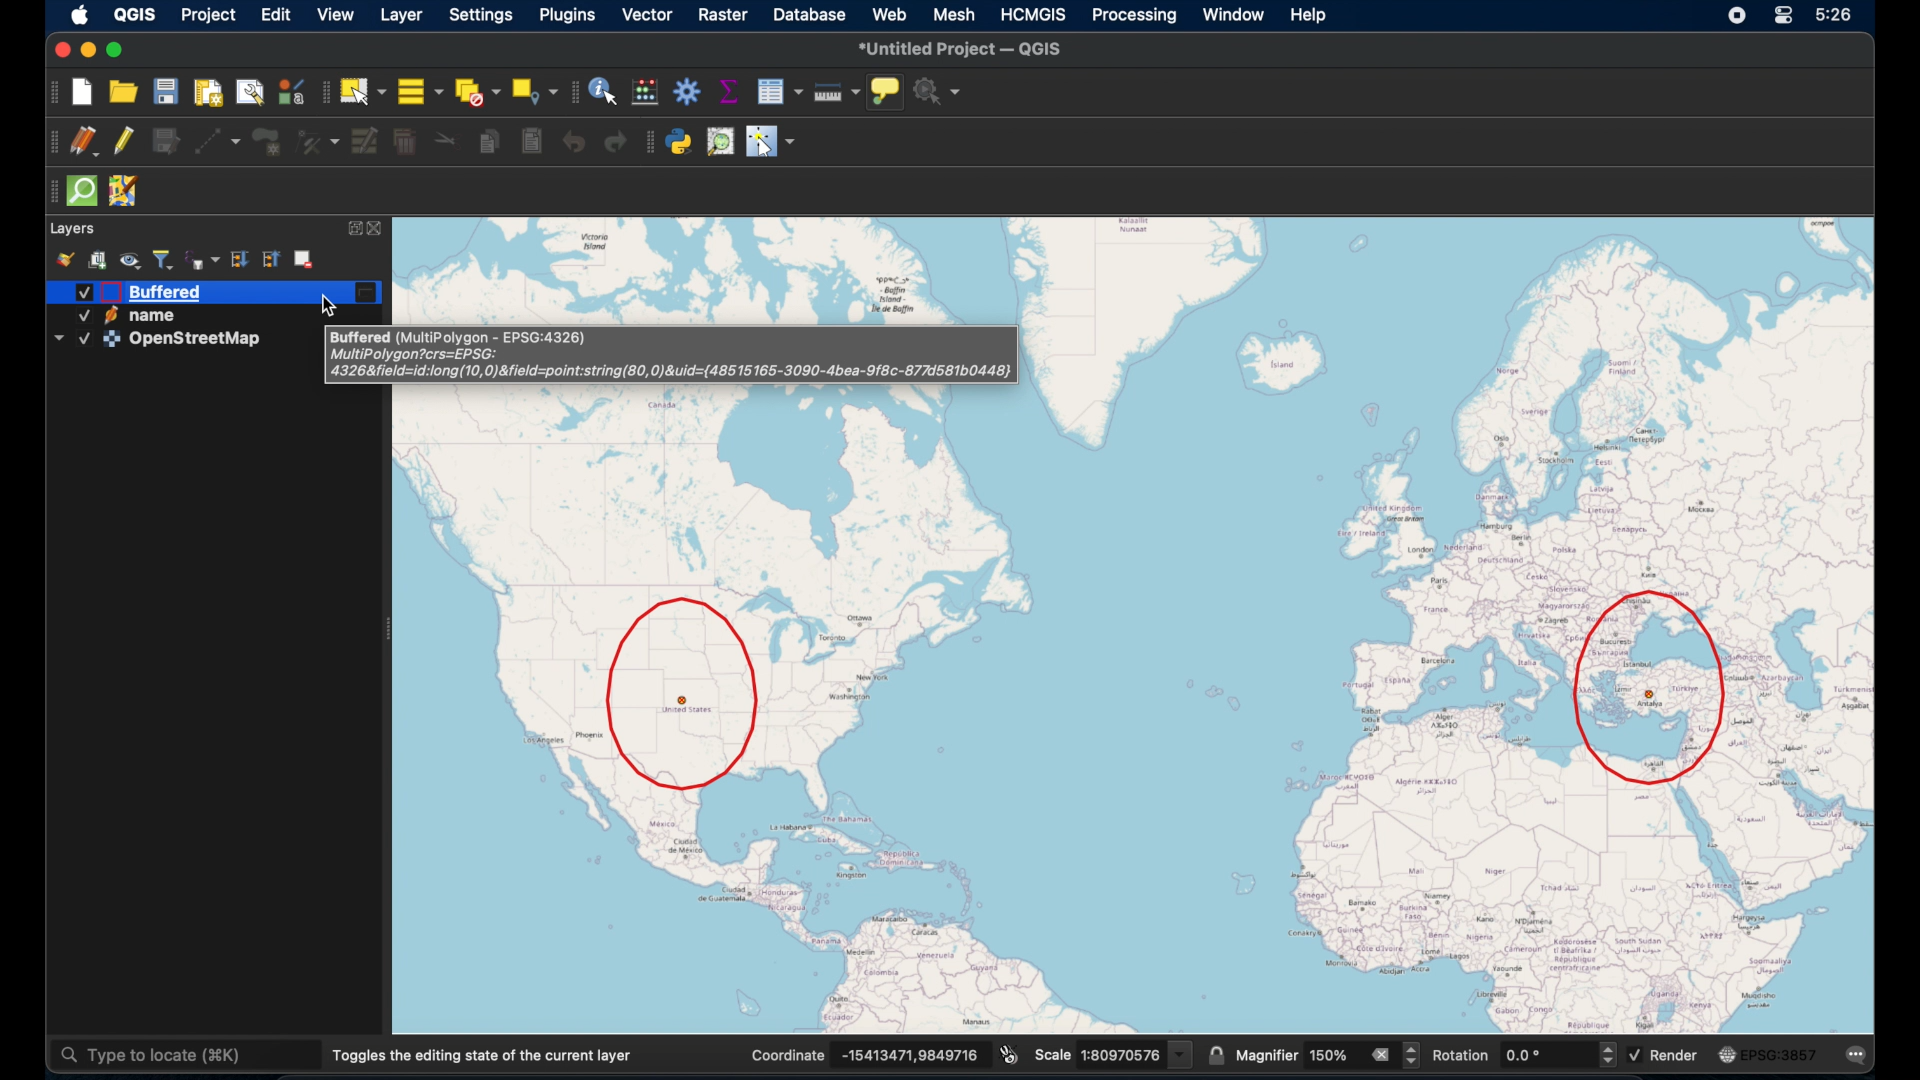 This screenshot has width=1920, height=1080. Describe the element at coordinates (81, 14) in the screenshot. I see `apple icon` at that location.